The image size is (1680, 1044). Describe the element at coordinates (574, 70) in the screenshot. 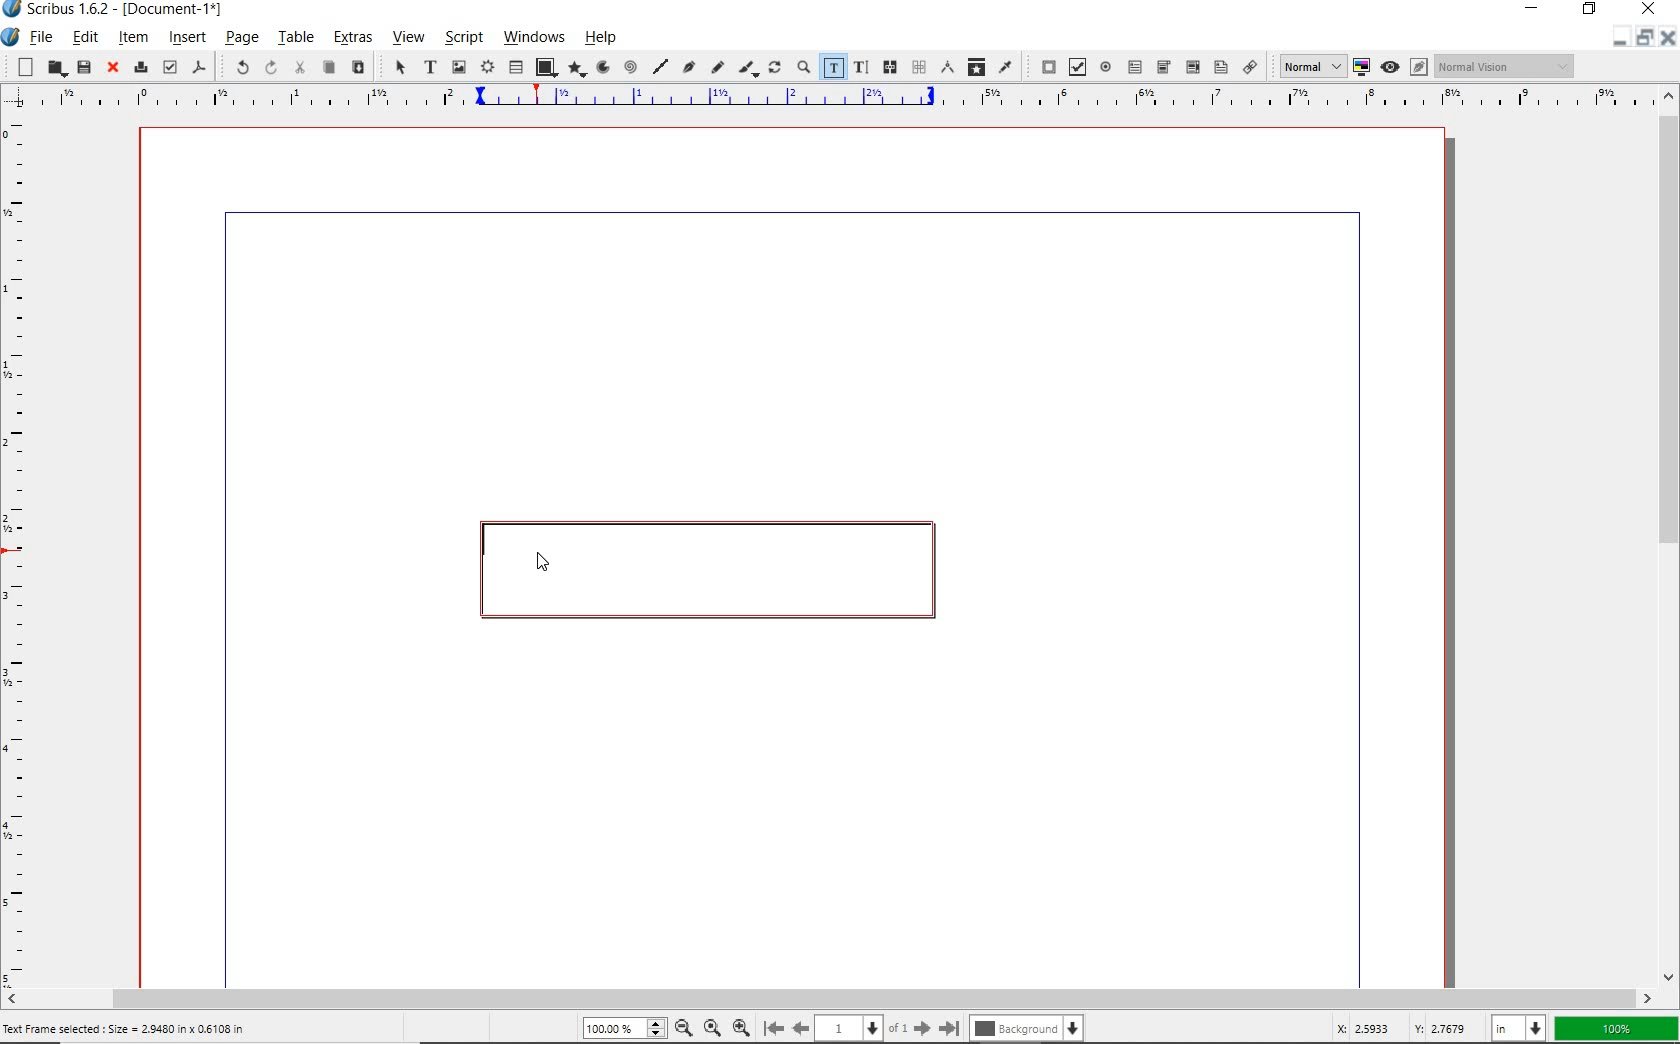

I see `polygon` at that location.